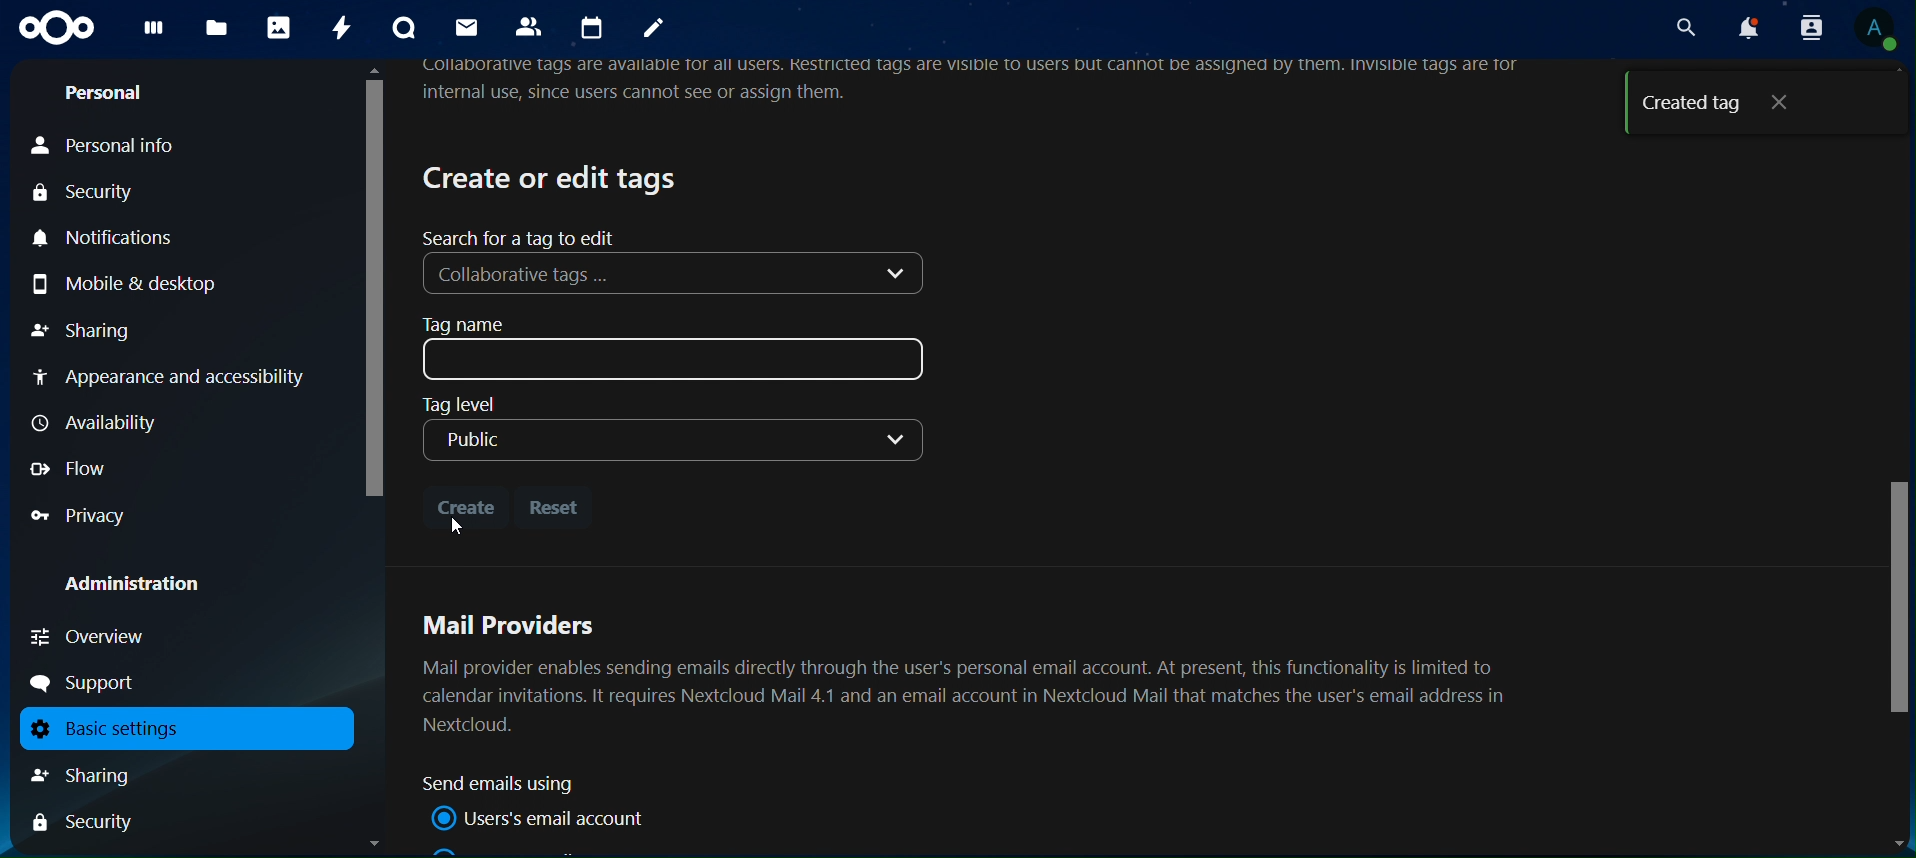  What do you see at coordinates (675, 275) in the screenshot?
I see `Collaborative tags ... ` at bounding box center [675, 275].